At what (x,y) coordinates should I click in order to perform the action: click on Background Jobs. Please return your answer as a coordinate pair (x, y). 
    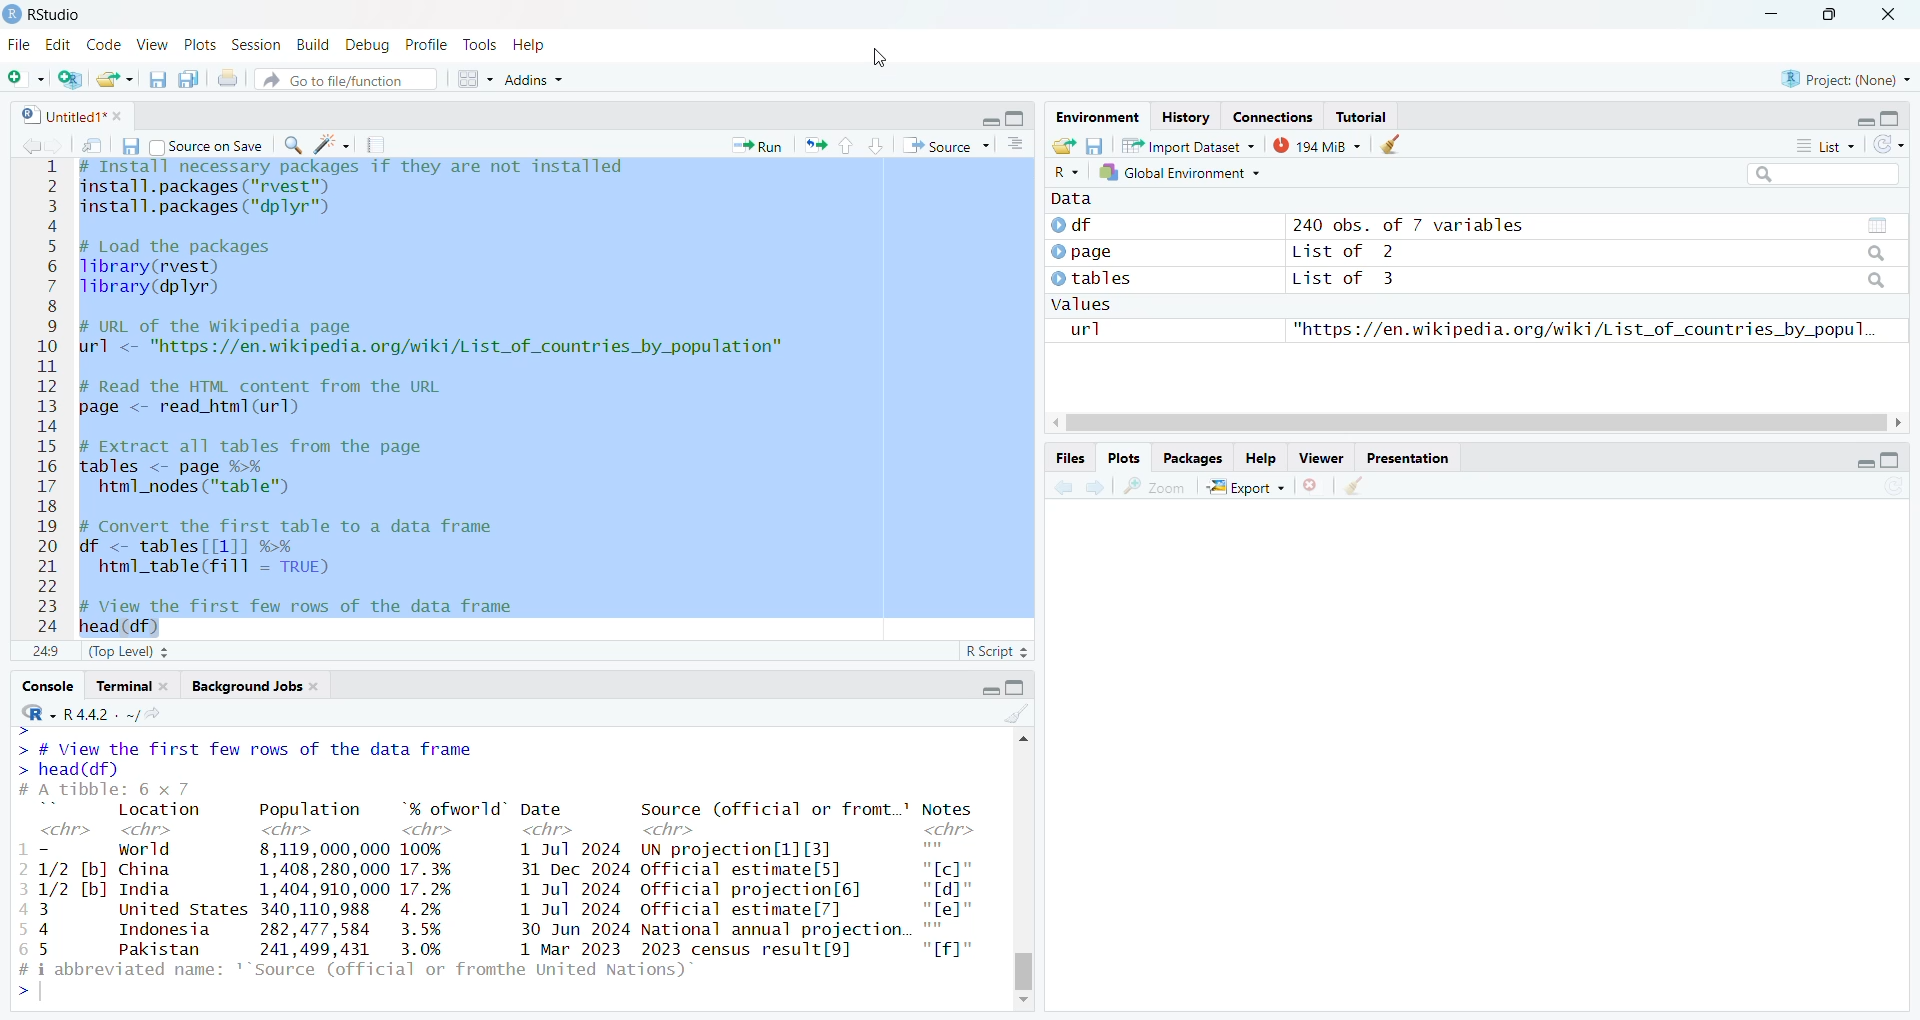
    Looking at the image, I should click on (245, 686).